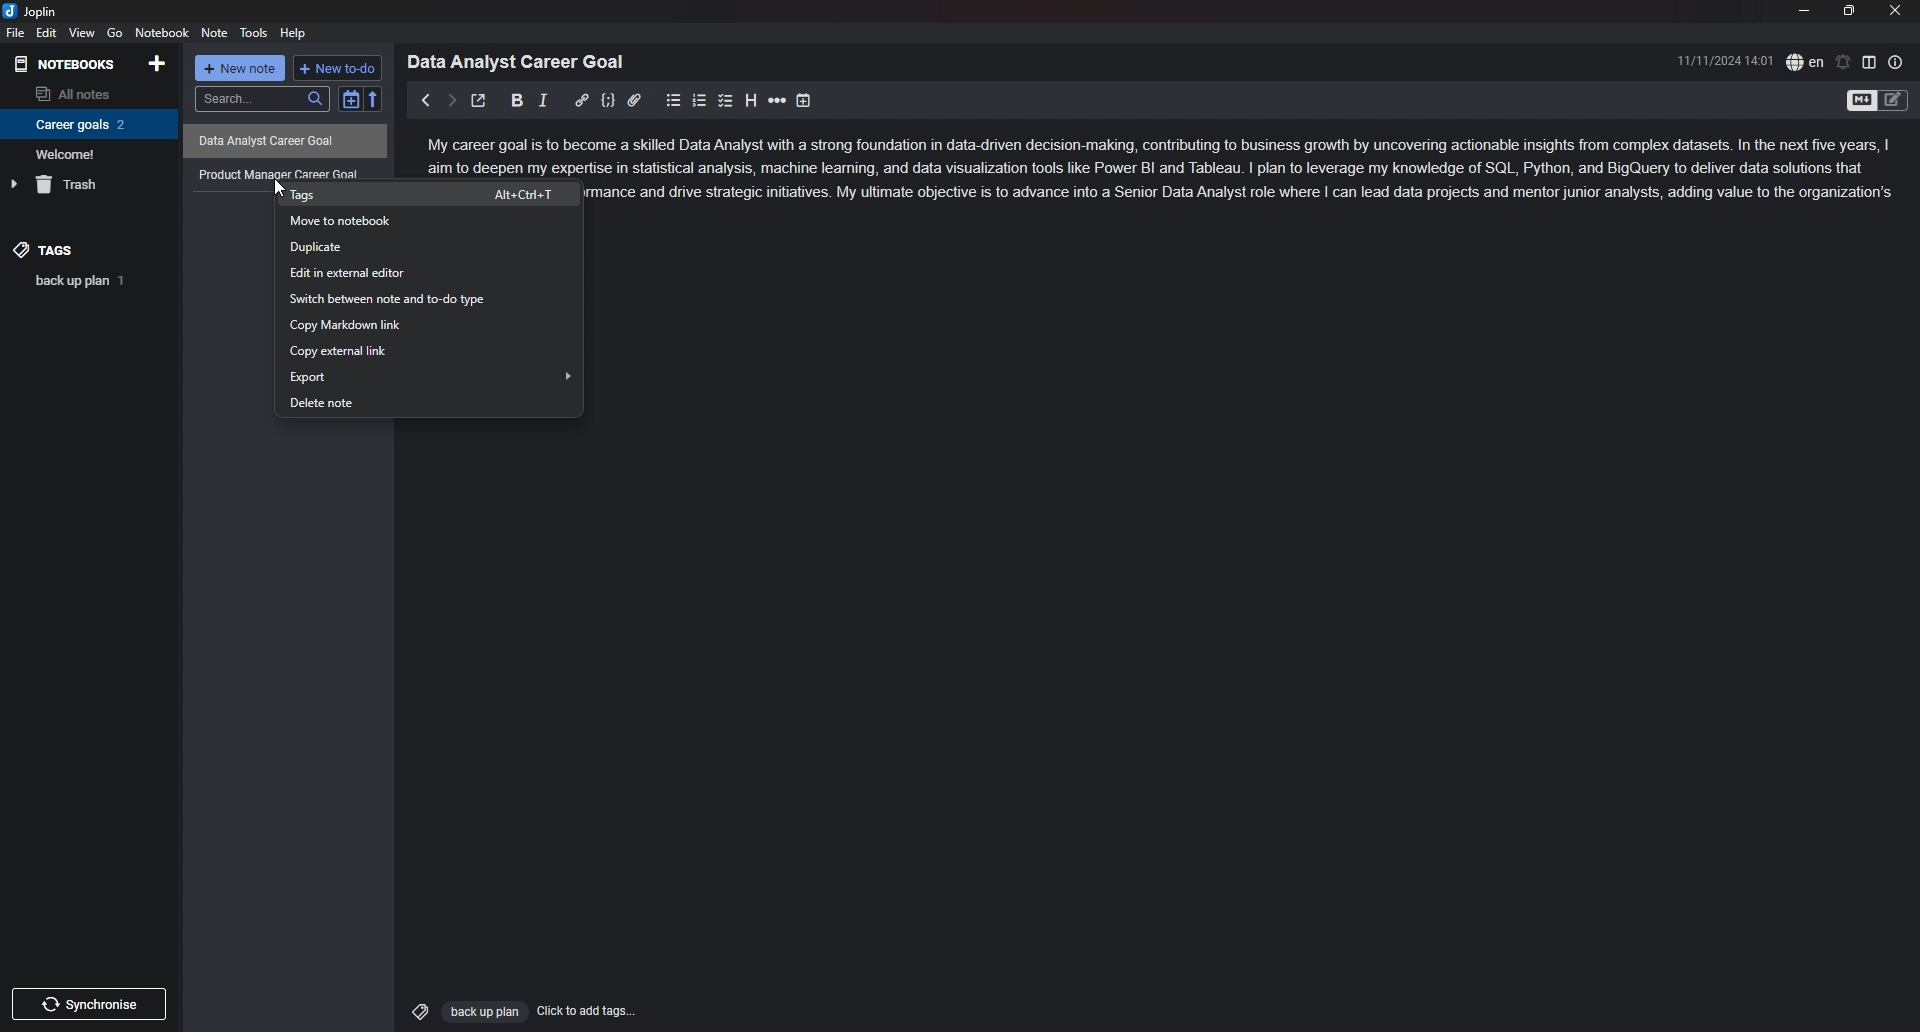  Describe the element at coordinates (82, 33) in the screenshot. I see `view` at that location.